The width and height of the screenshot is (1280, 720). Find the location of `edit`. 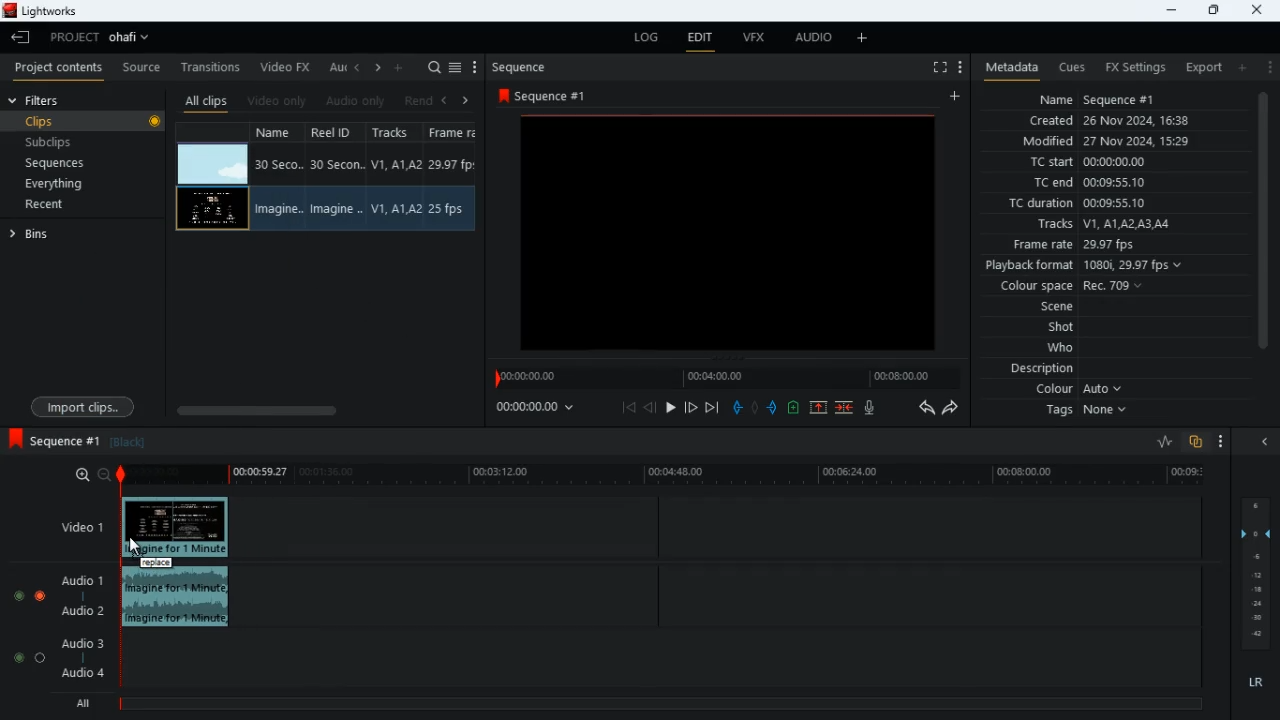

edit is located at coordinates (700, 40).